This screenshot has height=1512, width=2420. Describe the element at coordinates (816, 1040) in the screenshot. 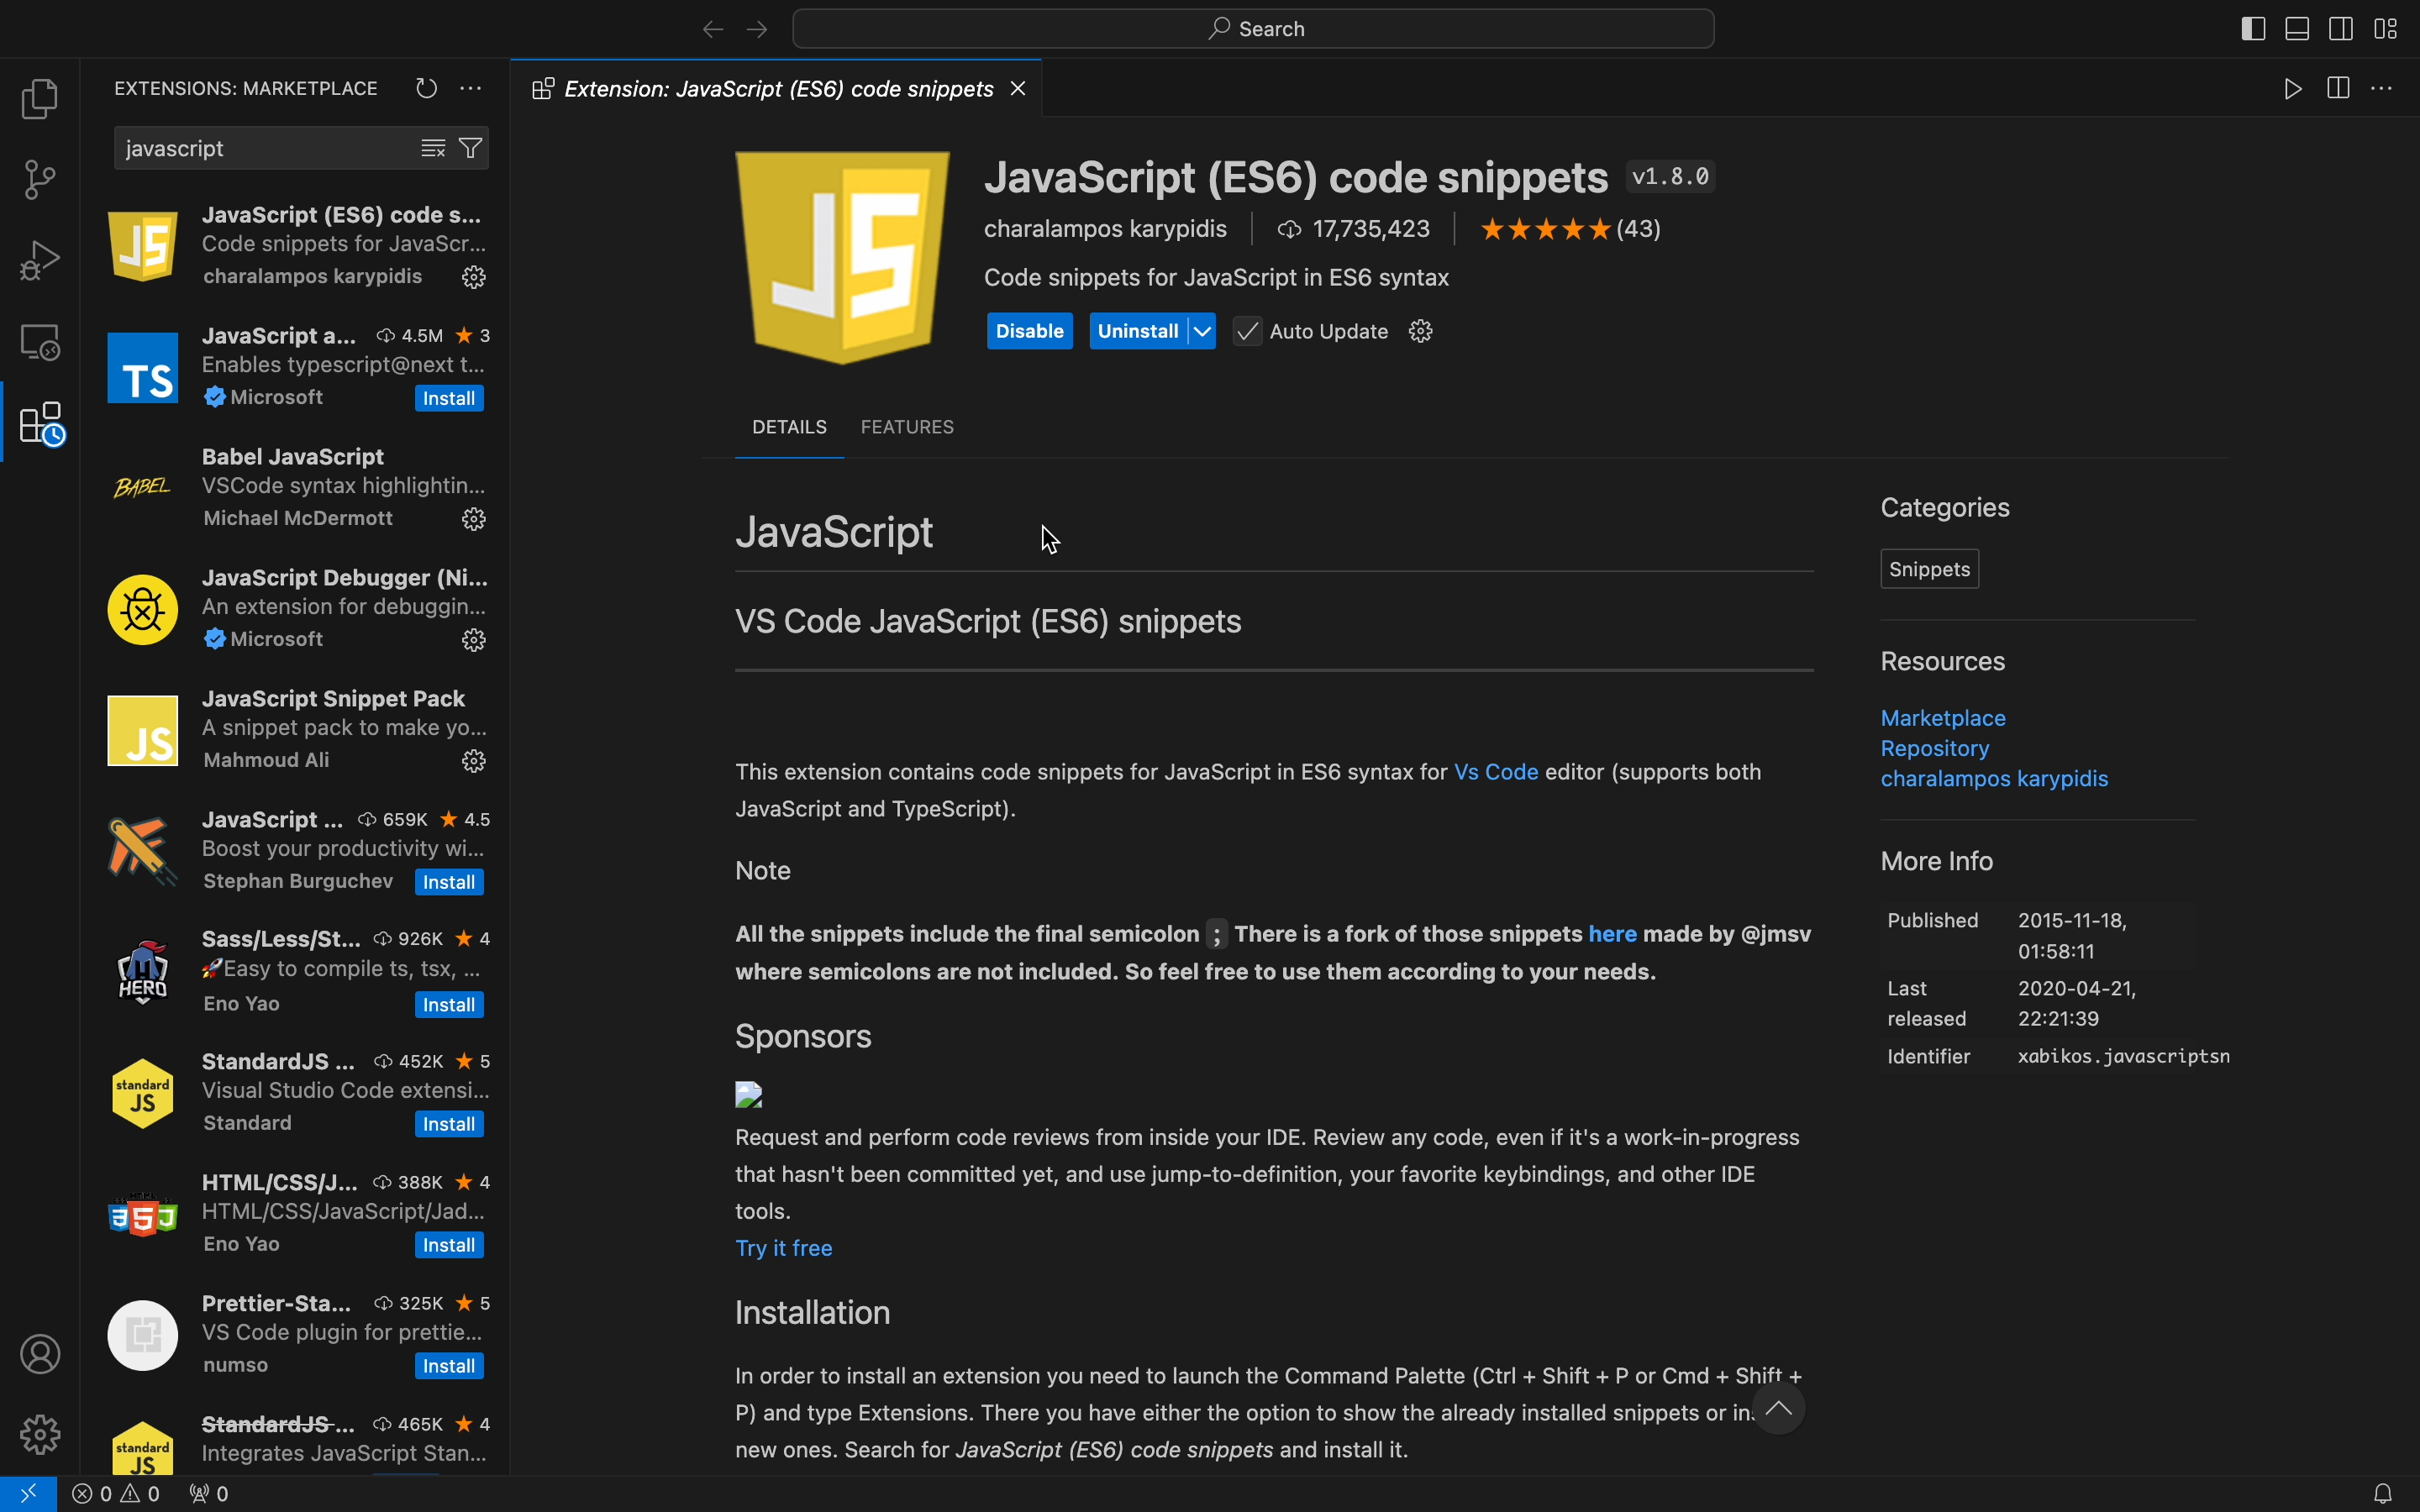

I see `sponsors` at that location.